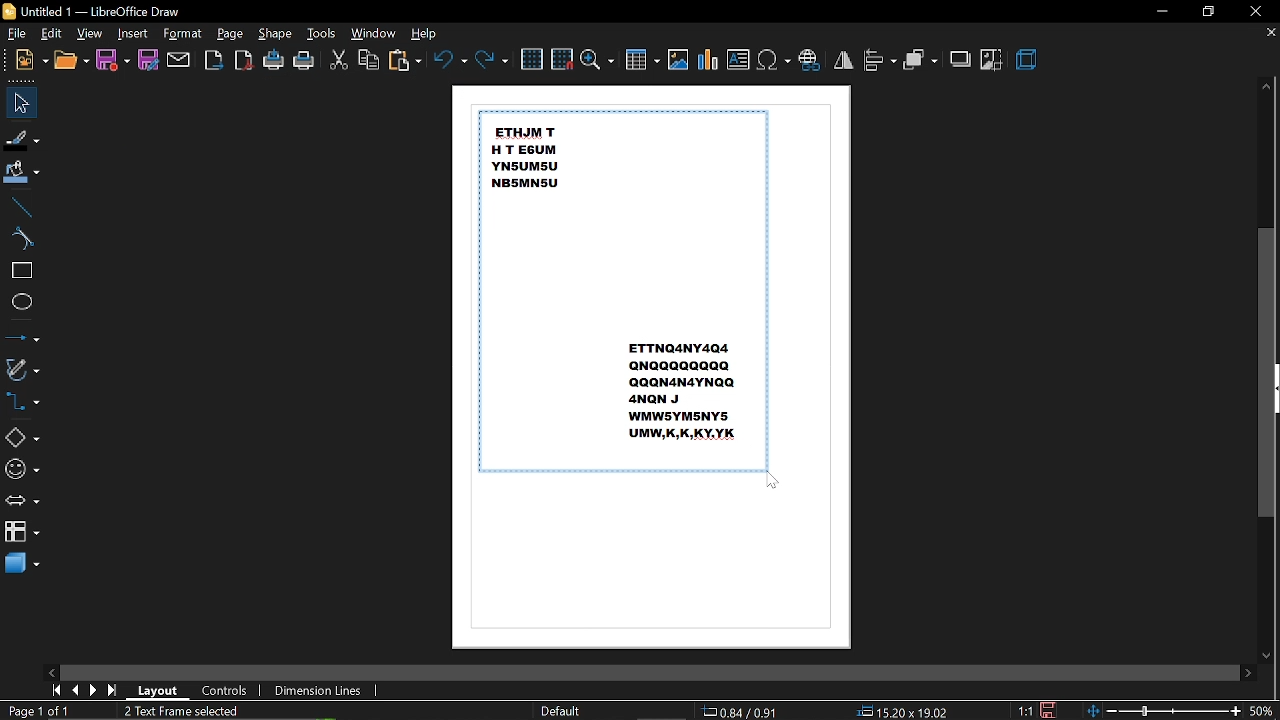 The height and width of the screenshot is (720, 1280). Describe the element at coordinates (51, 670) in the screenshot. I see `move left` at that location.